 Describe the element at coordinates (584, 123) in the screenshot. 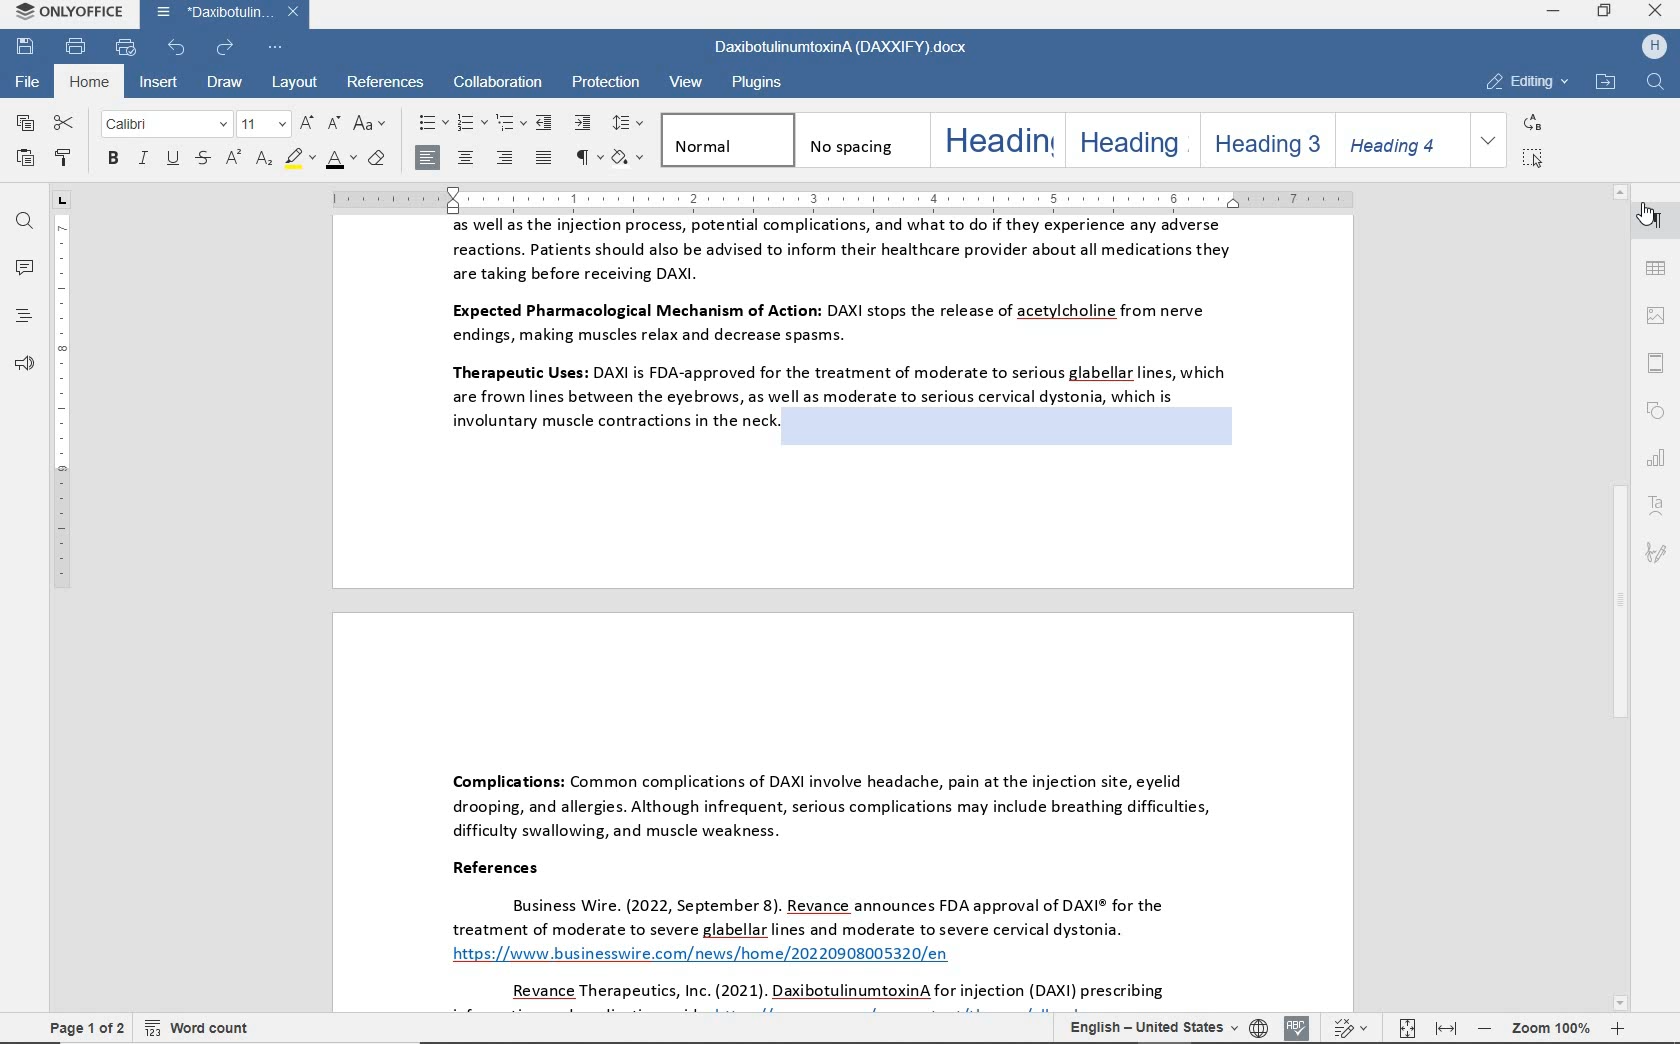

I see `increase indent` at that location.